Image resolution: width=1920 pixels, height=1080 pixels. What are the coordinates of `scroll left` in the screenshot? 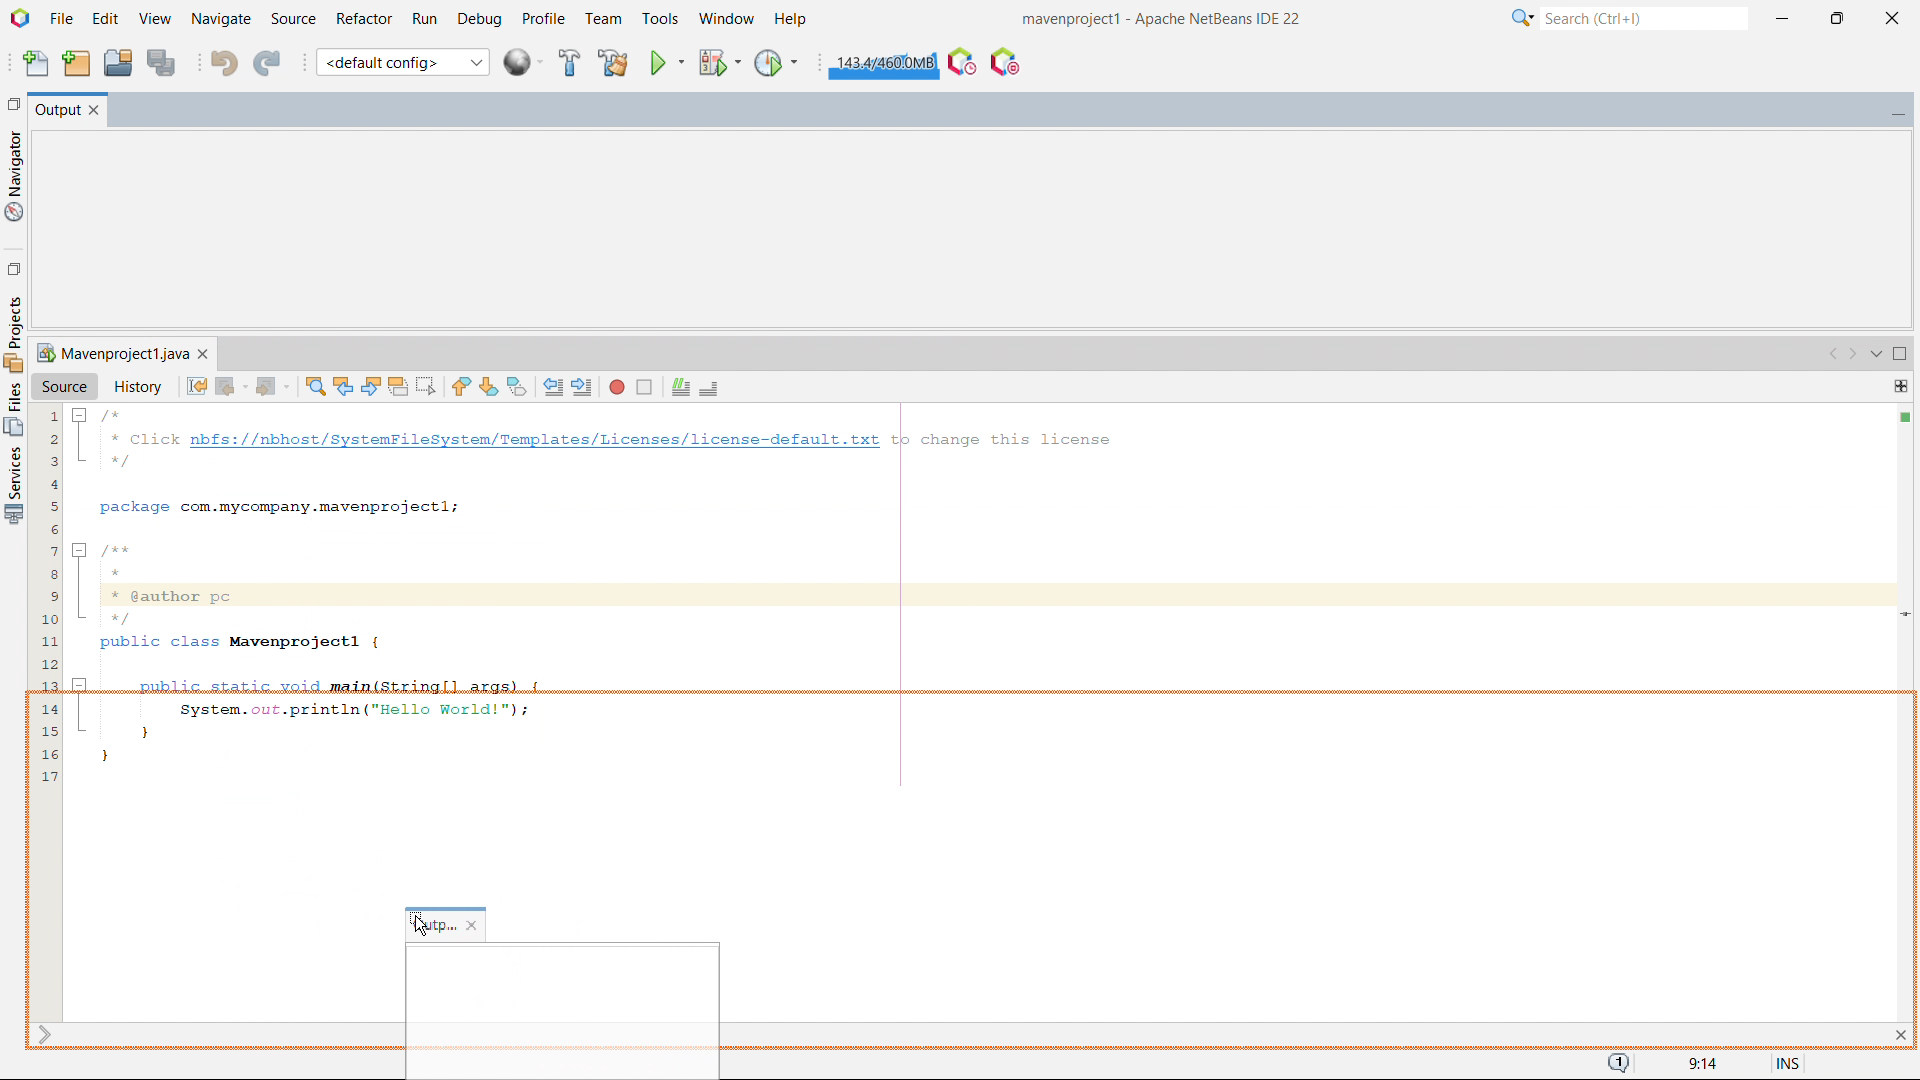 It's located at (1834, 355).